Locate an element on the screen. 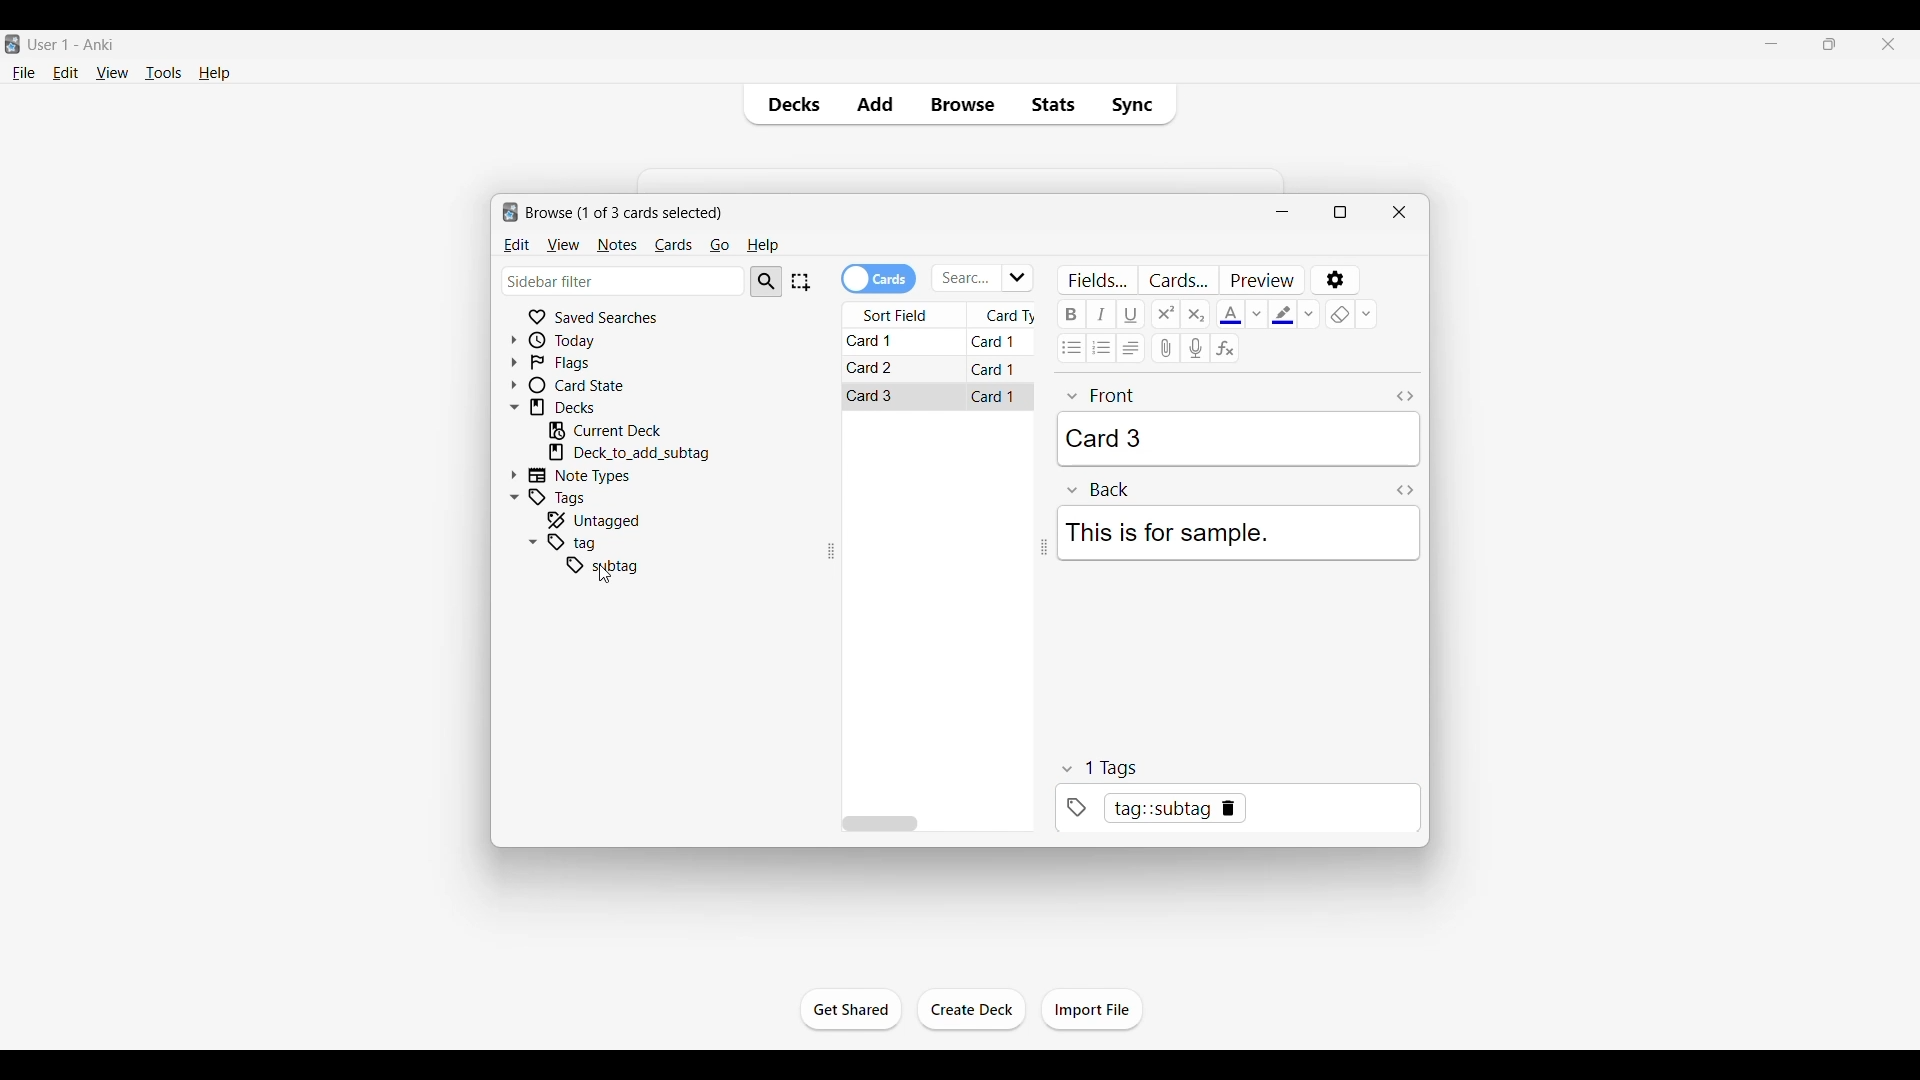 This screenshot has width=1920, height=1080. Click to collapse Decks is located at coordinates (514, 408).